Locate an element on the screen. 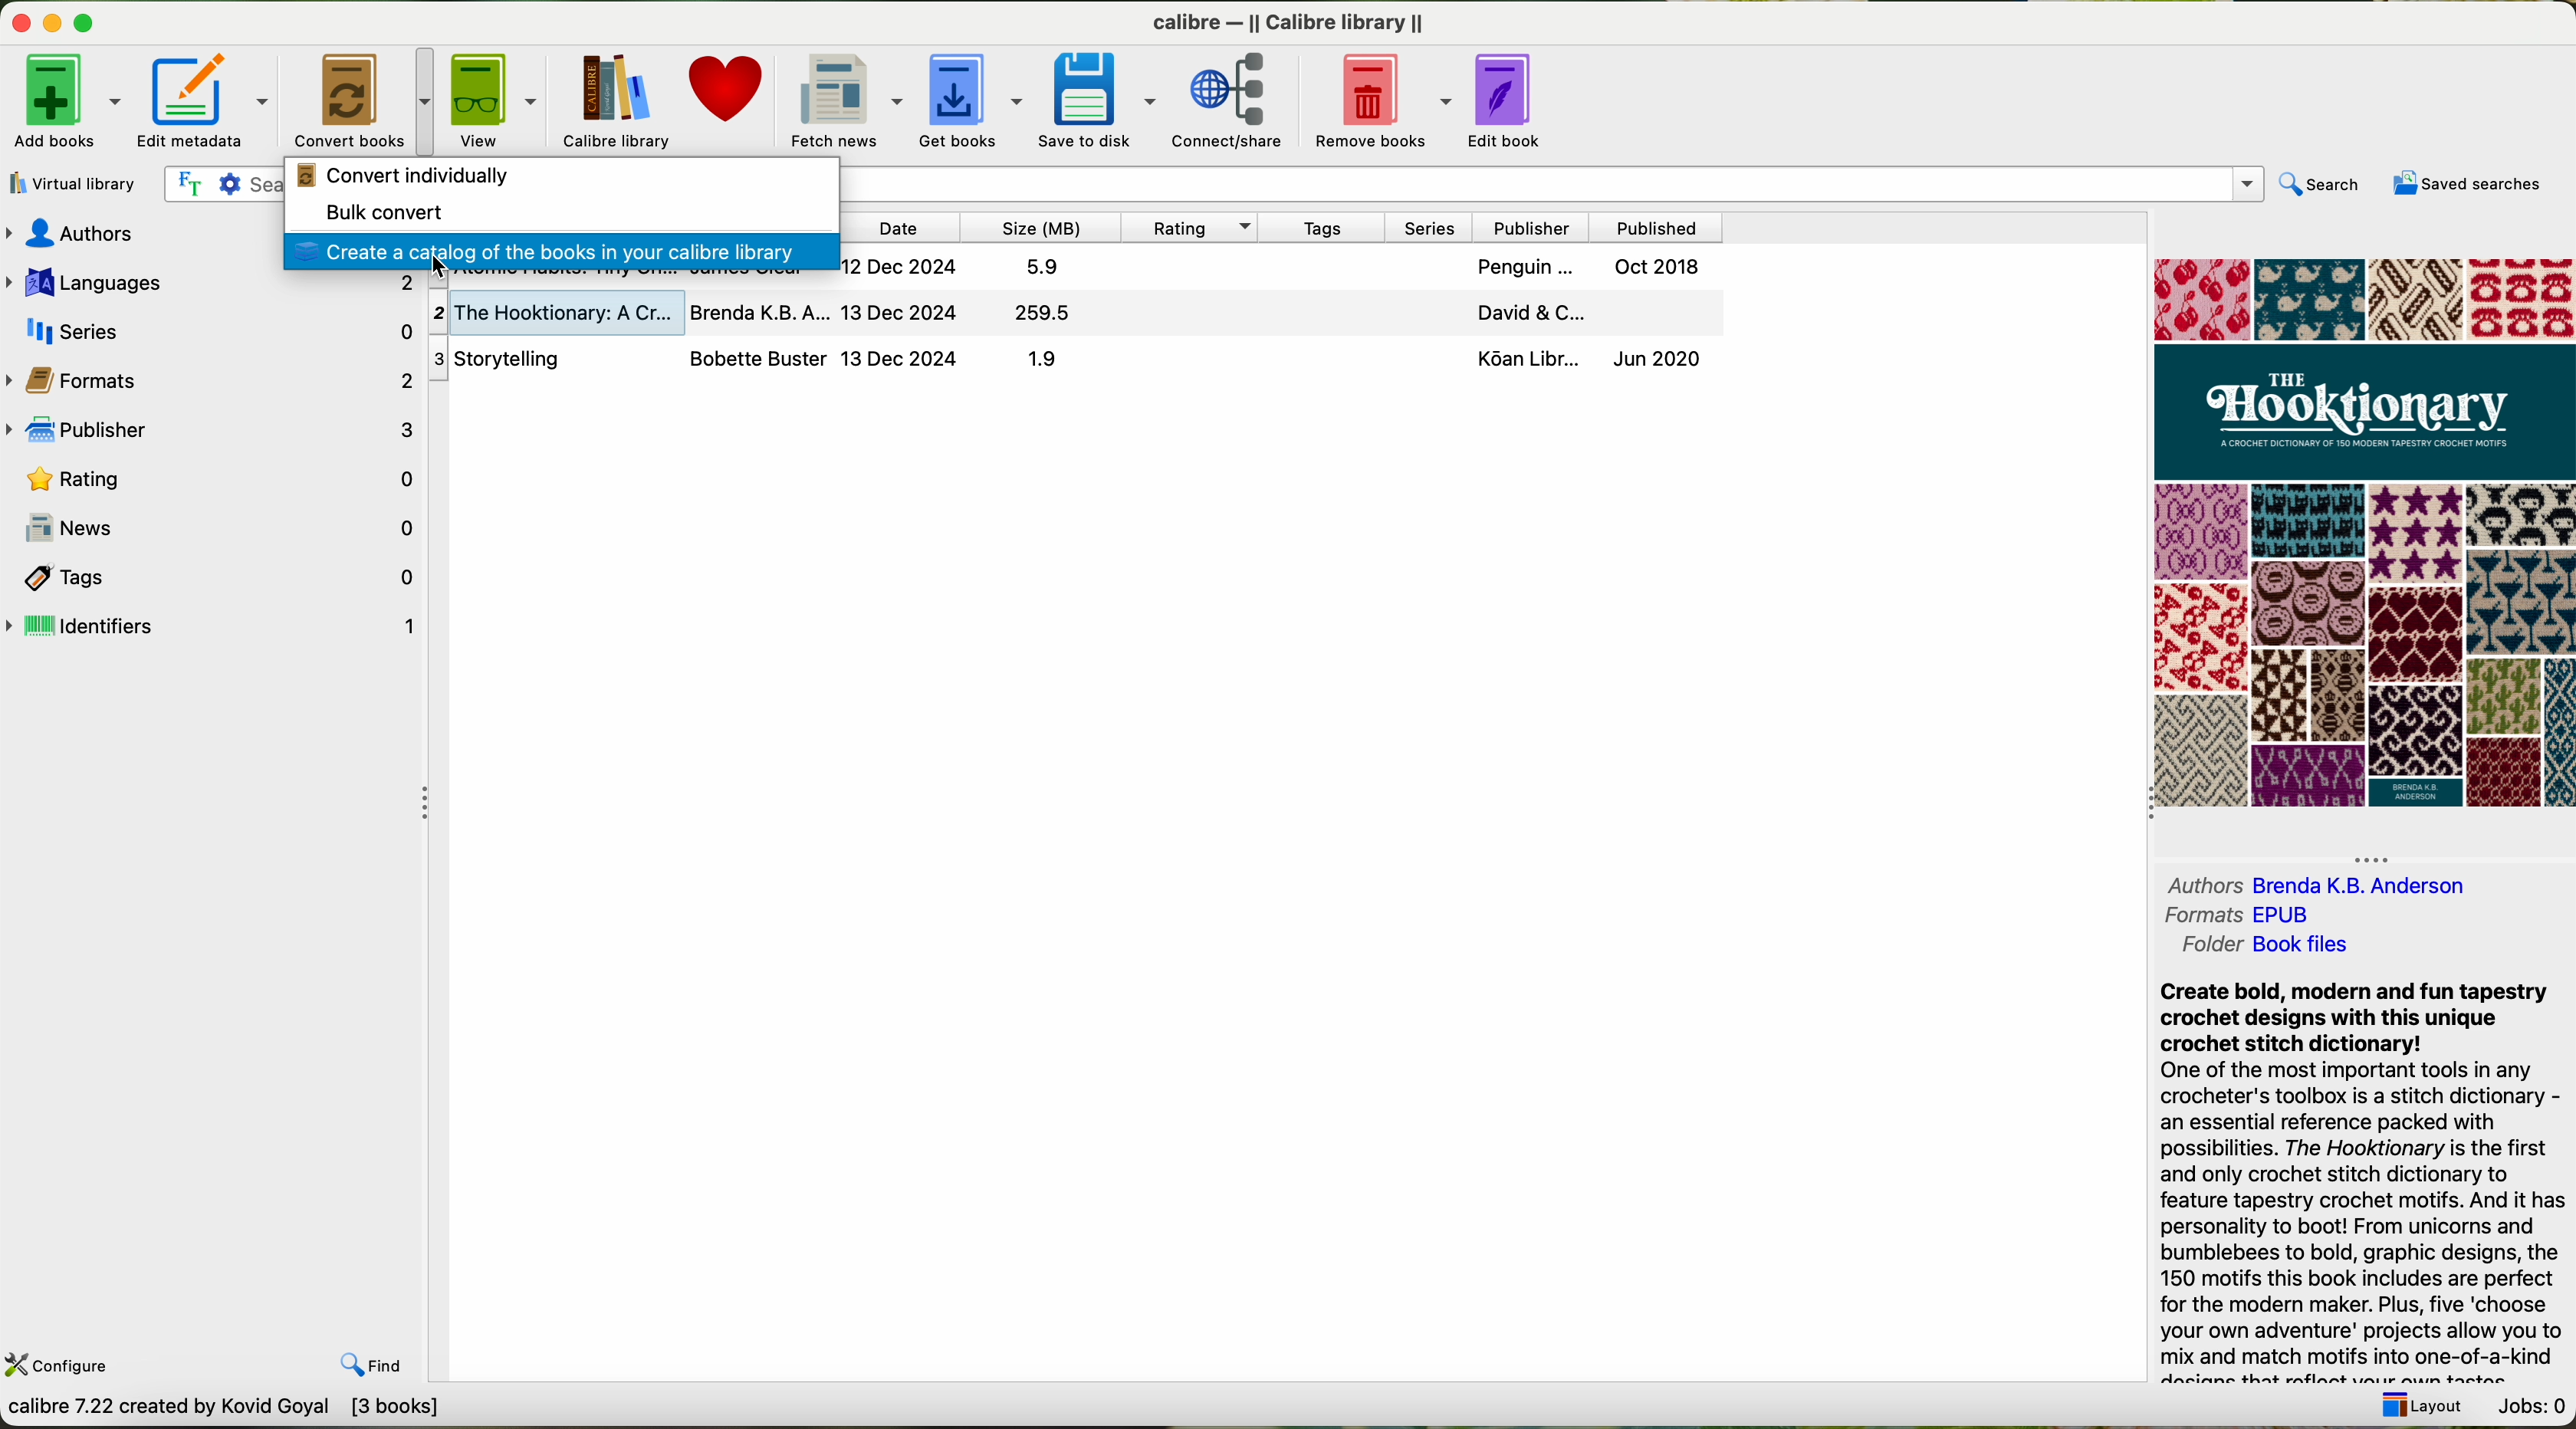  maximize Calibre is located at coordinates (88, 19).